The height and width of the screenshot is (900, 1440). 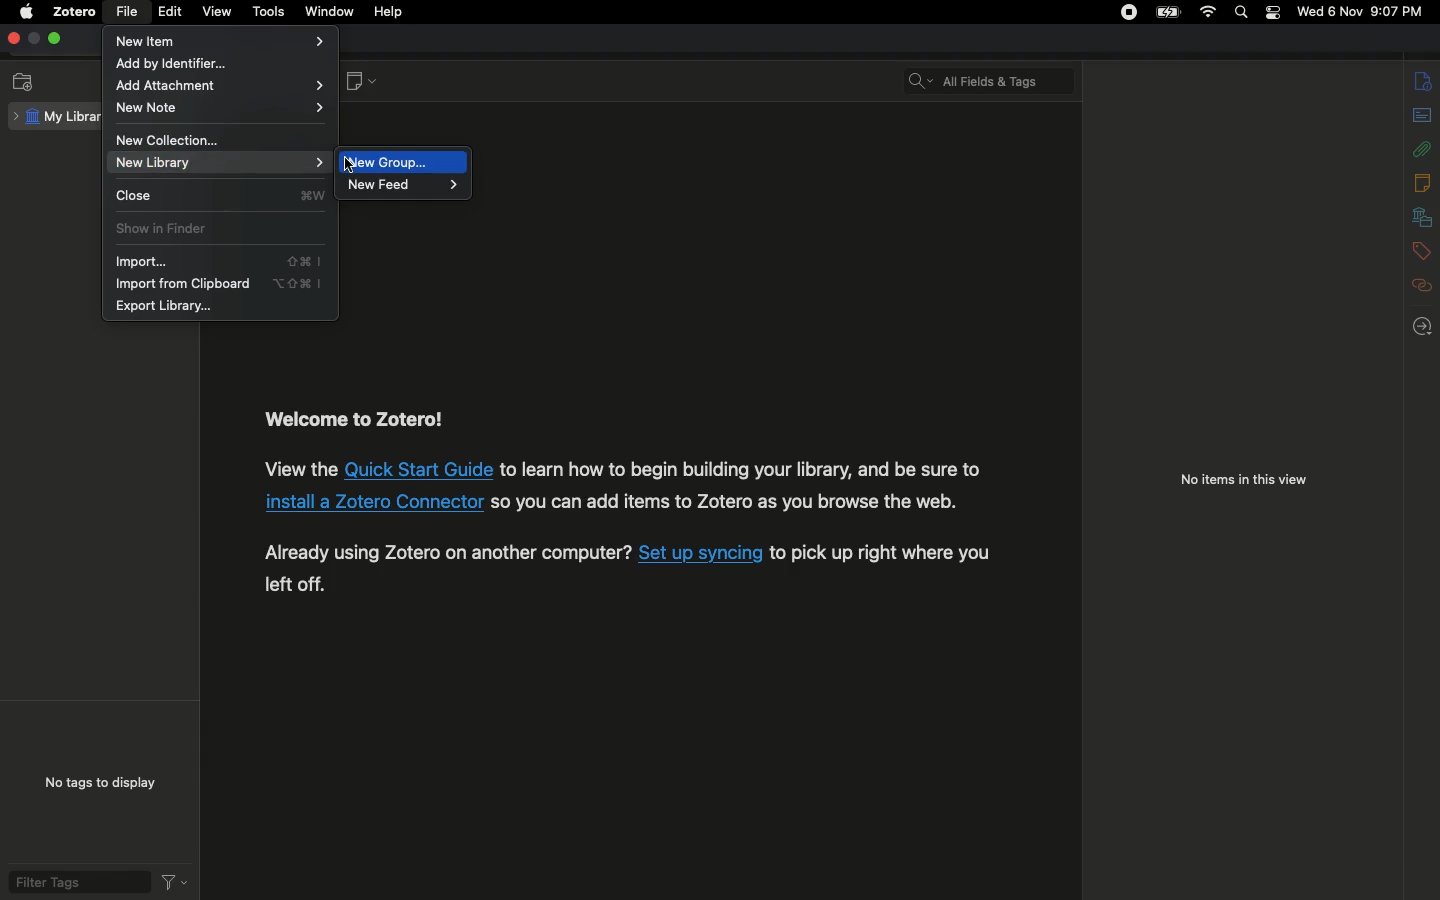 I want to click on Welcome to Zotero!, so click(x=356, y=420).